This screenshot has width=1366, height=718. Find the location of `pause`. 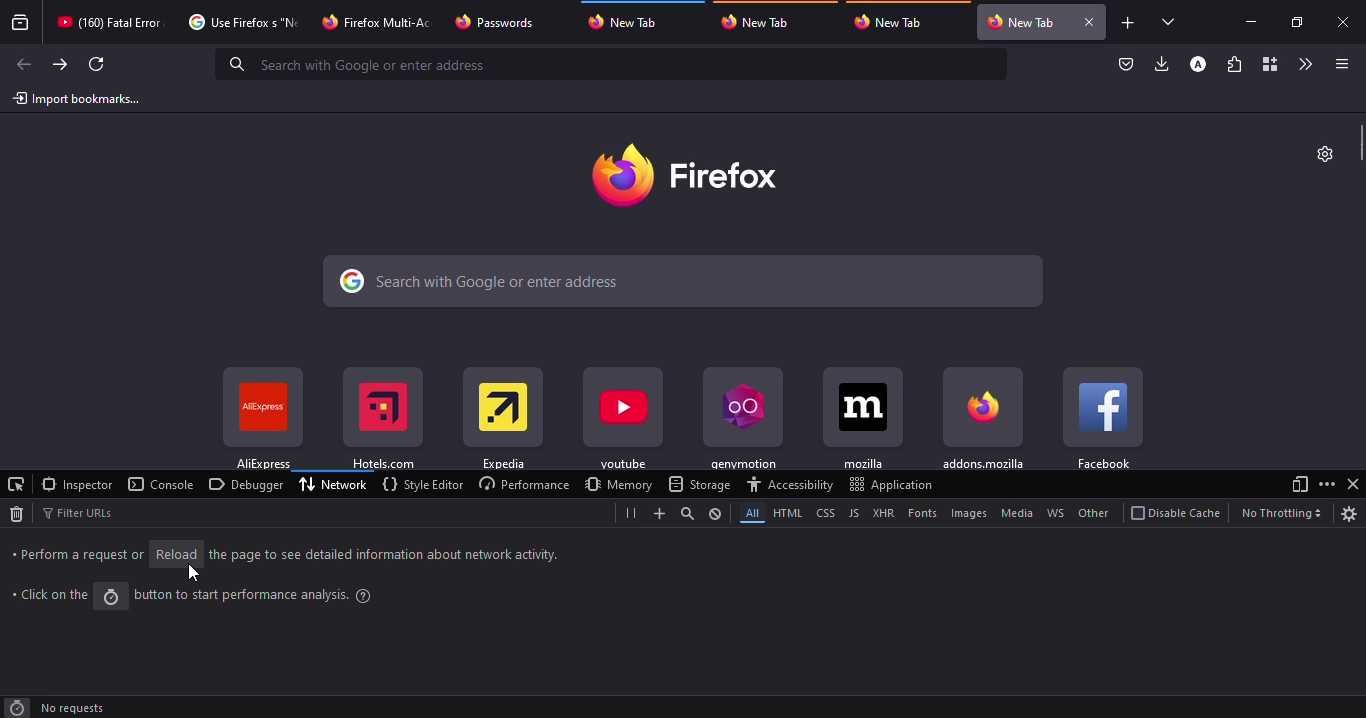

pause is located at coordinates (631, 513).